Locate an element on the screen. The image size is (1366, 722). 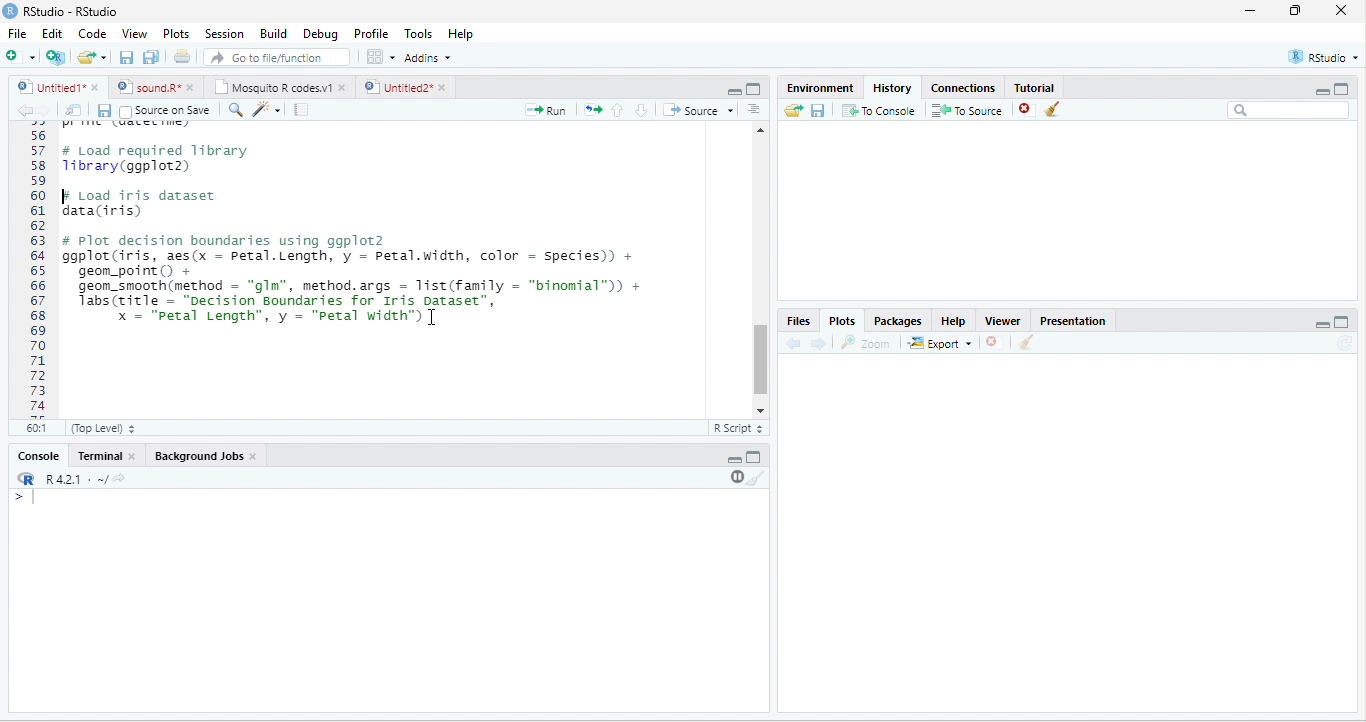
Session is located at coordinates (226, 35).